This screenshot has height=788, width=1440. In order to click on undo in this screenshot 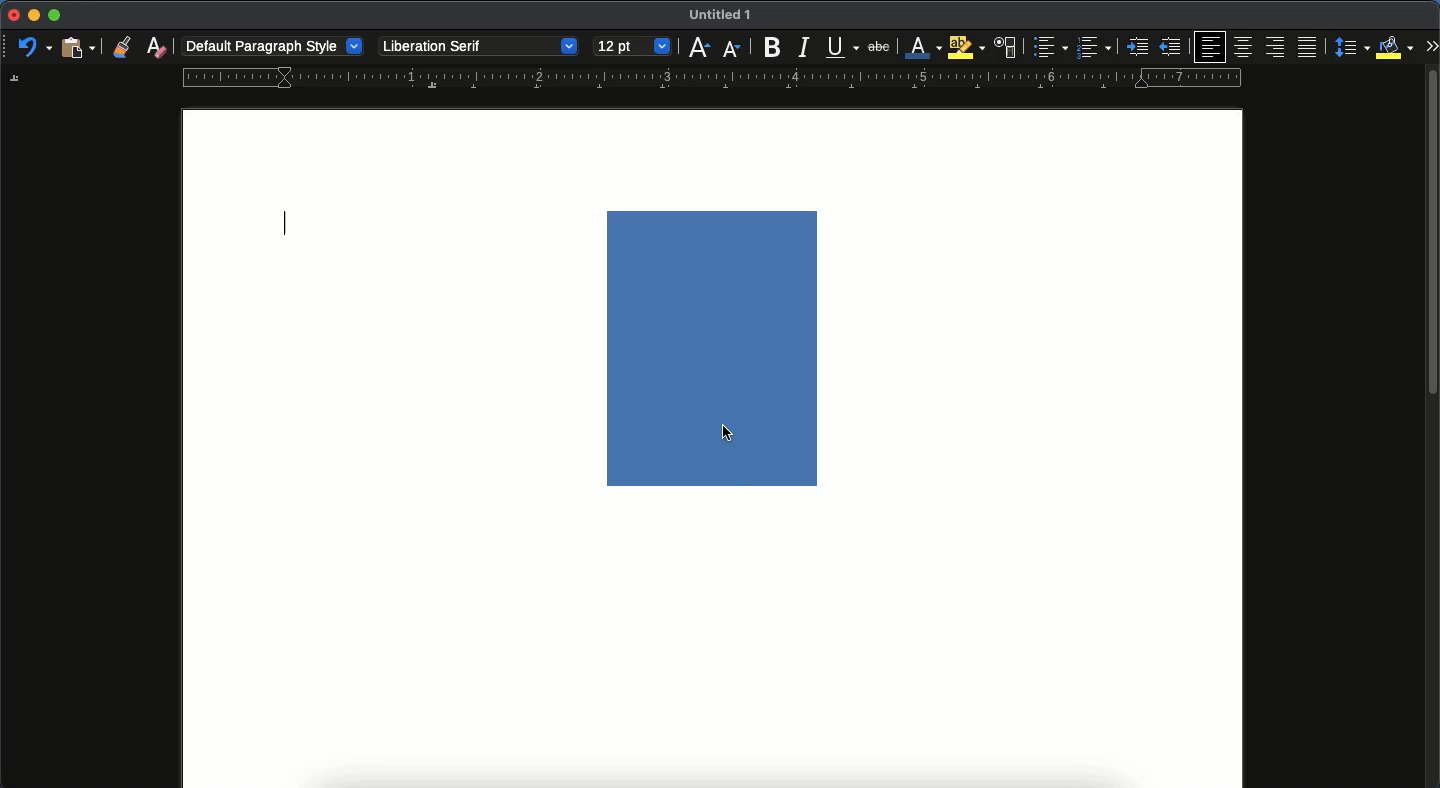, I will do `click(31, 47)`.